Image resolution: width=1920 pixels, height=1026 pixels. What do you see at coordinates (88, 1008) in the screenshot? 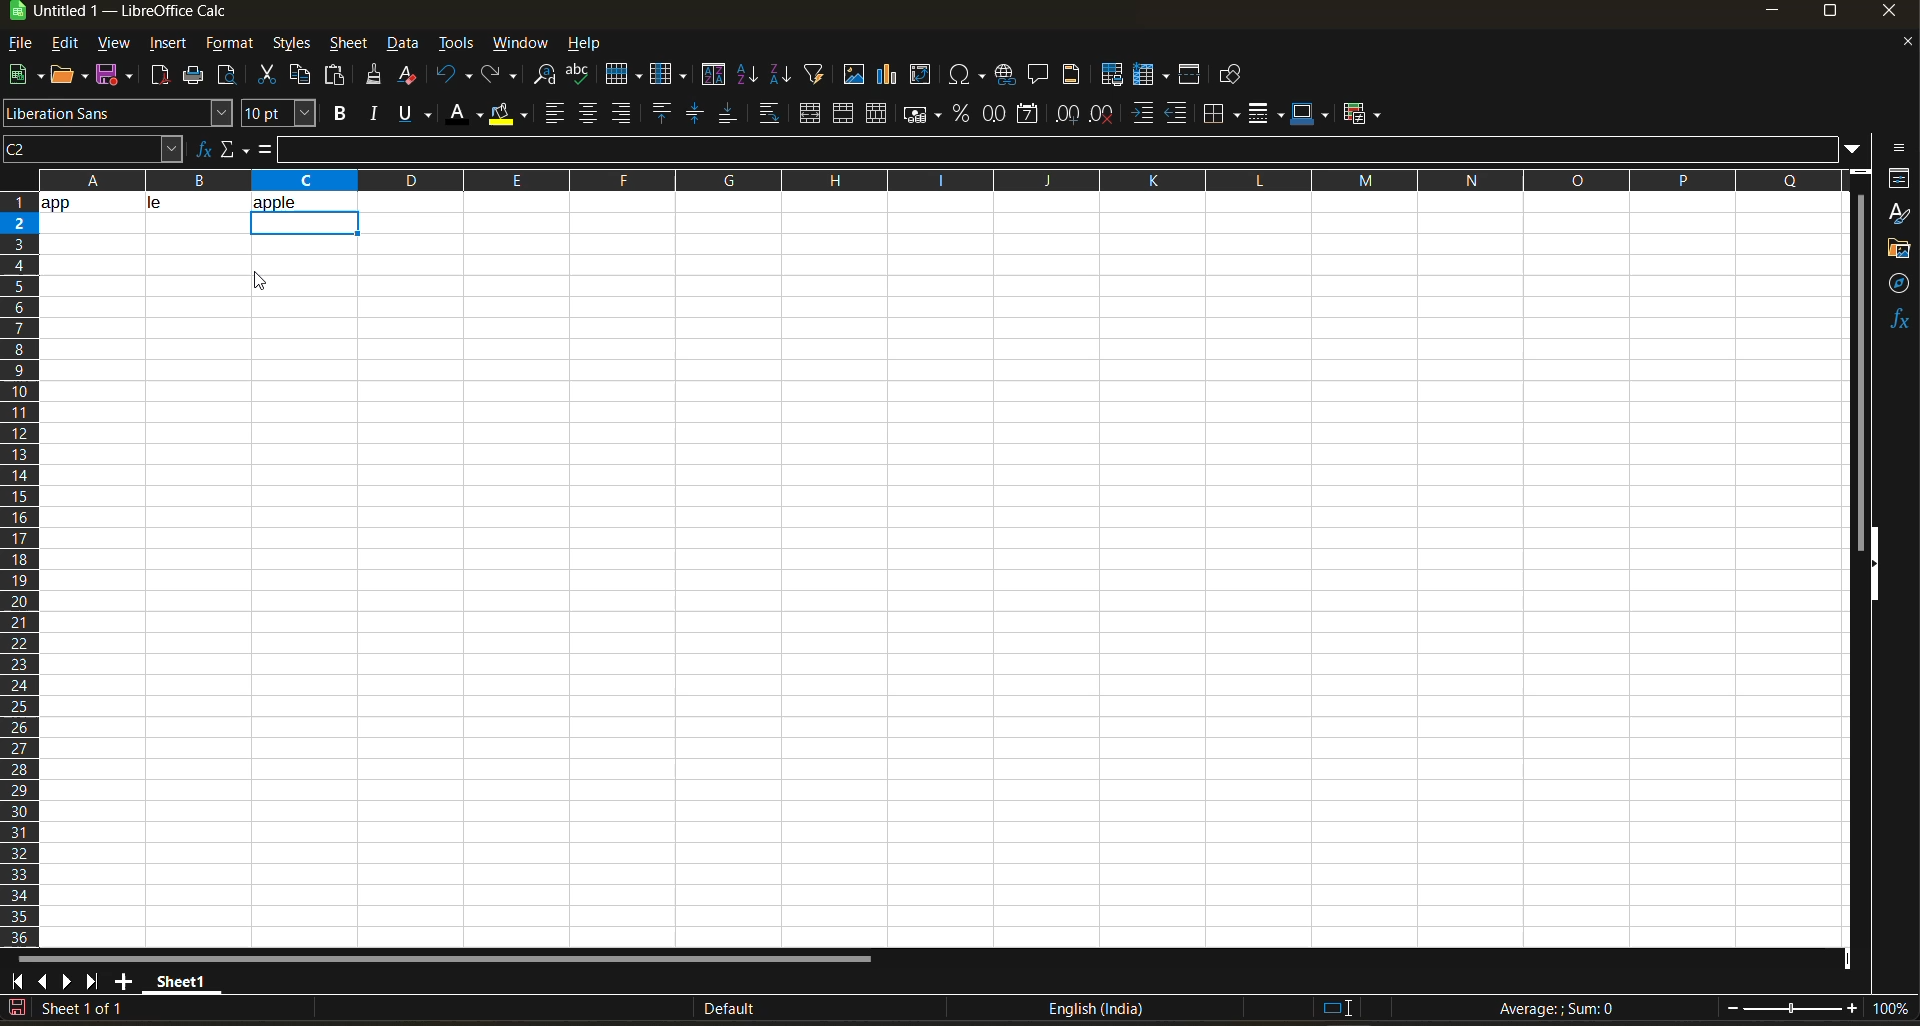
I see `sheet number` at bounding box center [88, 1008].